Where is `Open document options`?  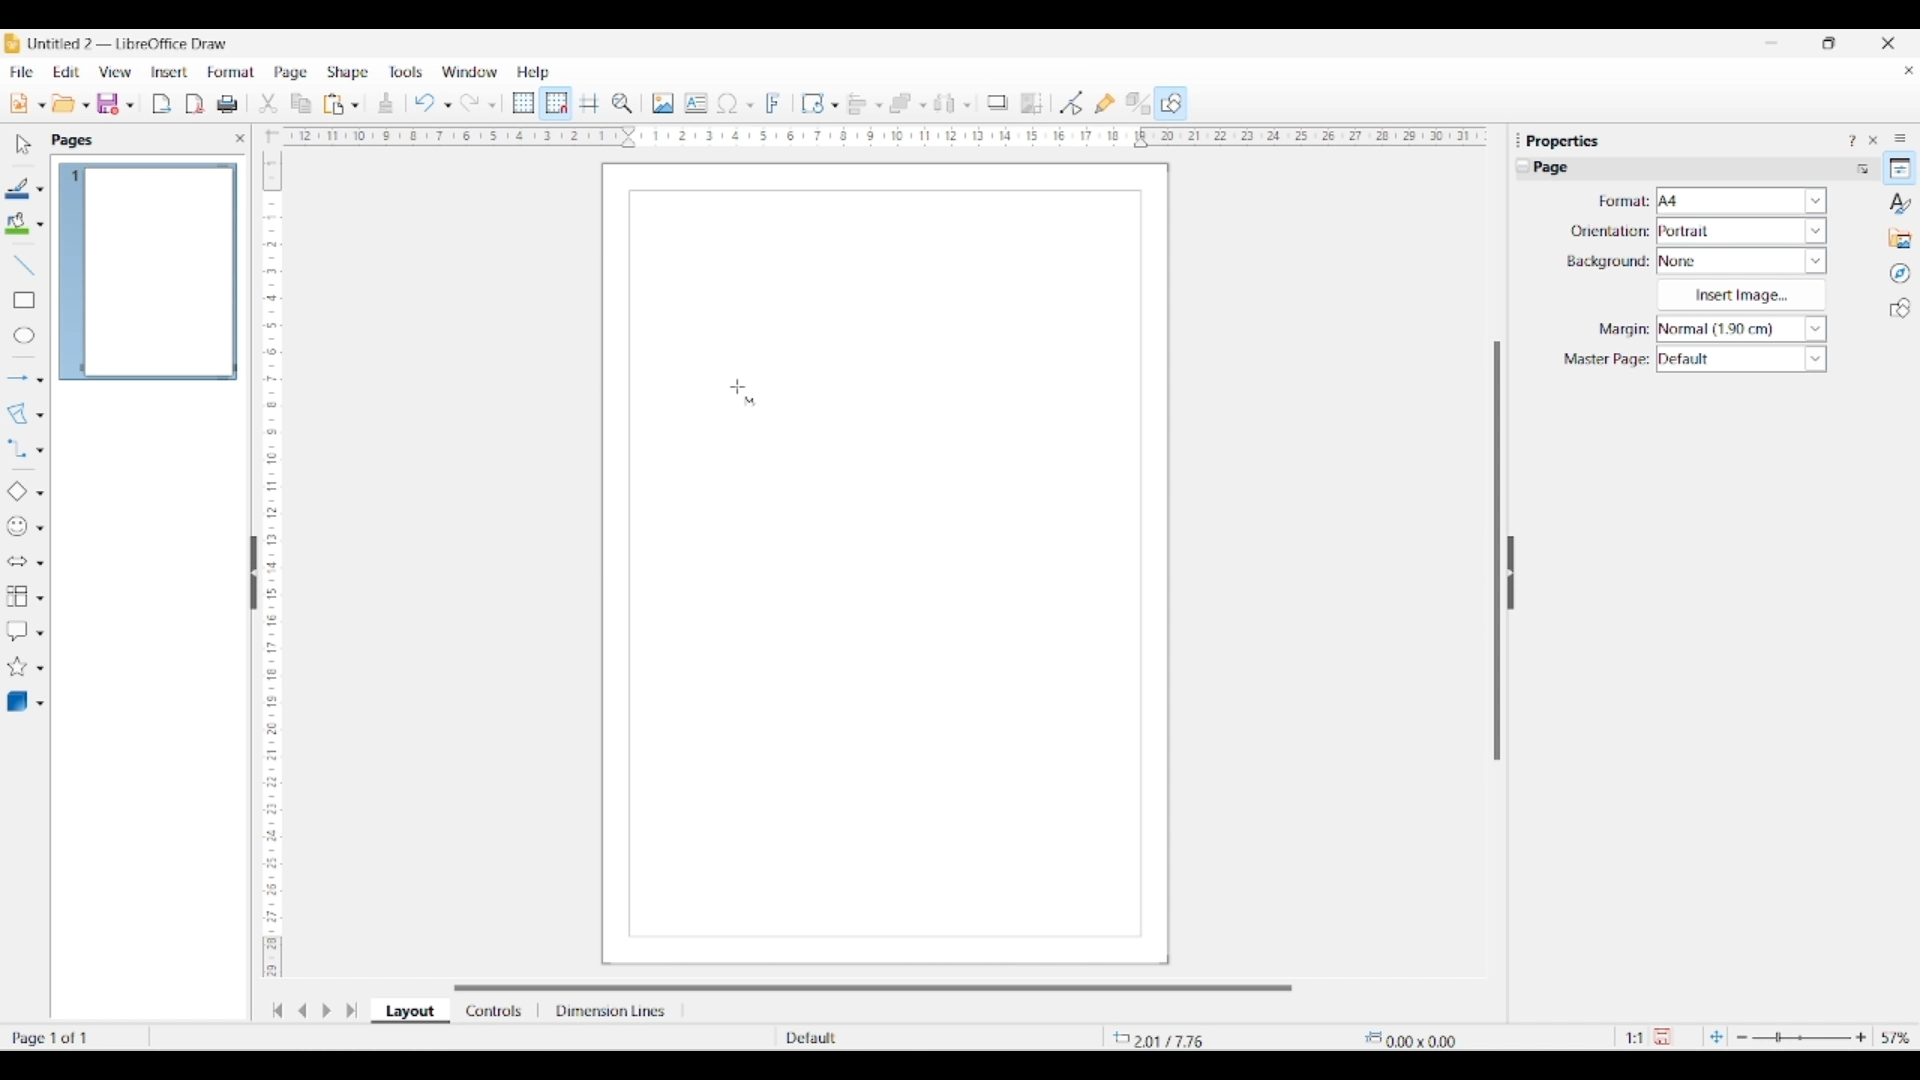 Open document options is located at coordinates (85, 106).